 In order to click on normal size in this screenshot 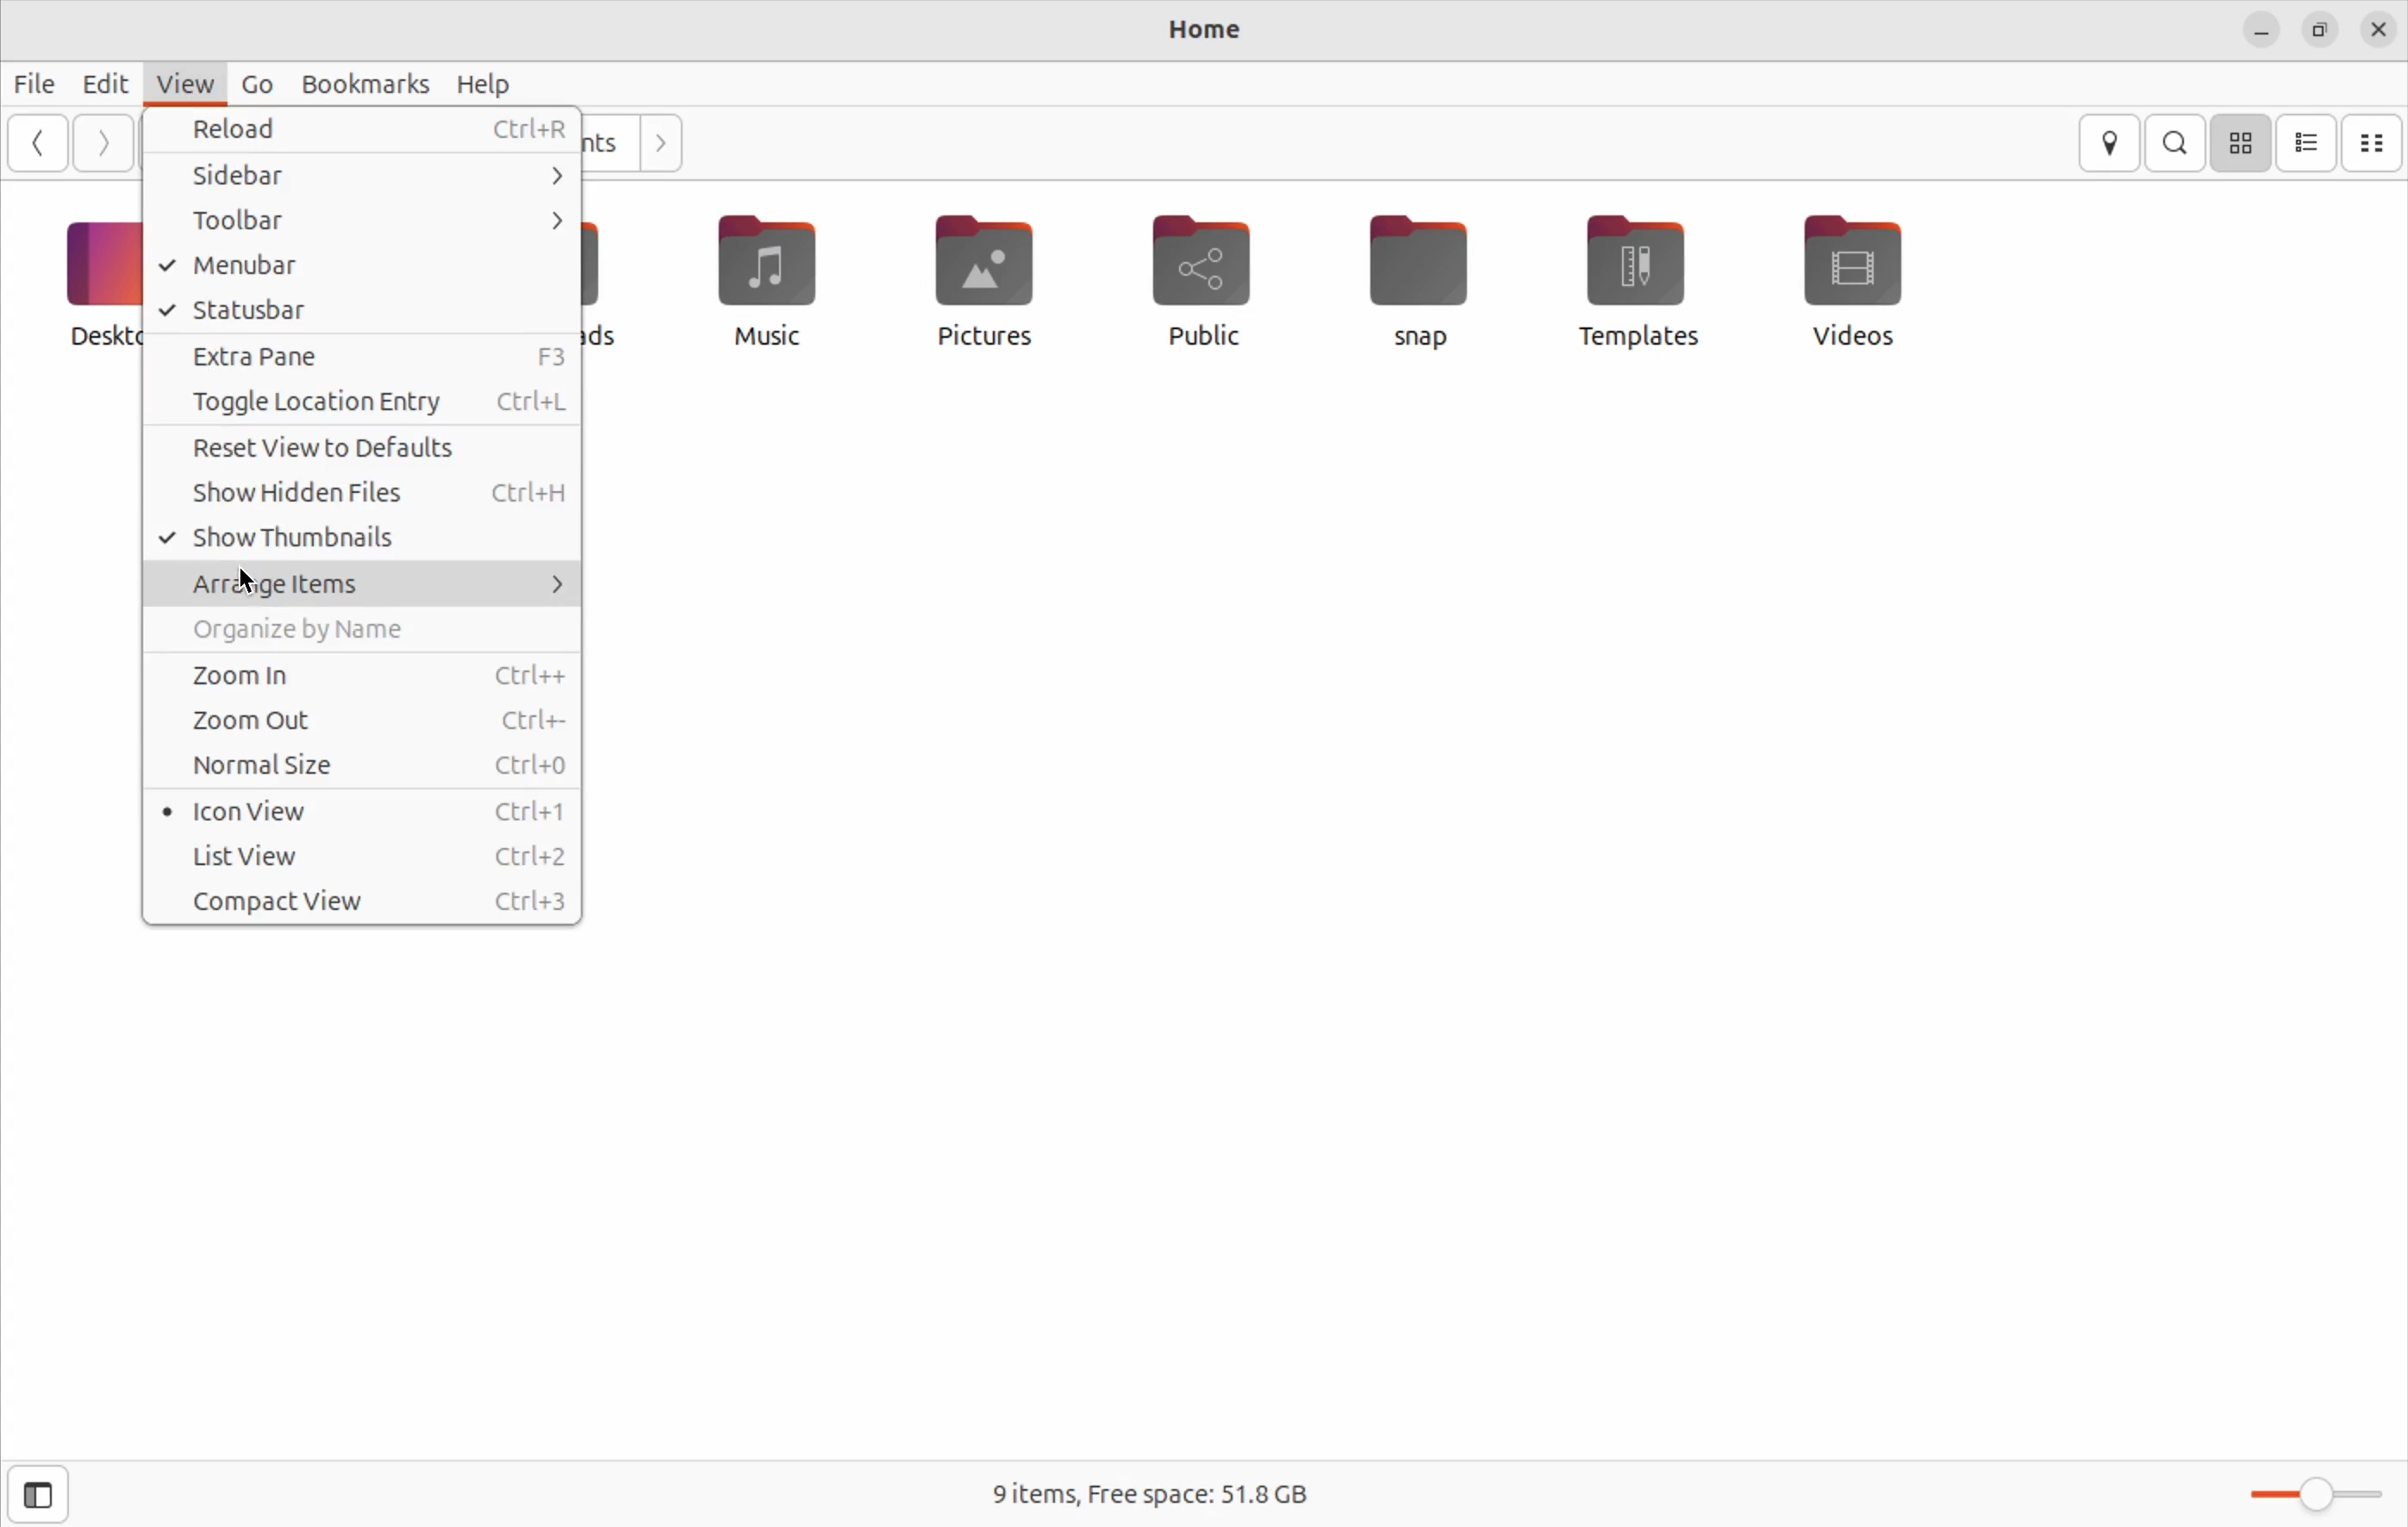, I will do `click(369, 767)`.